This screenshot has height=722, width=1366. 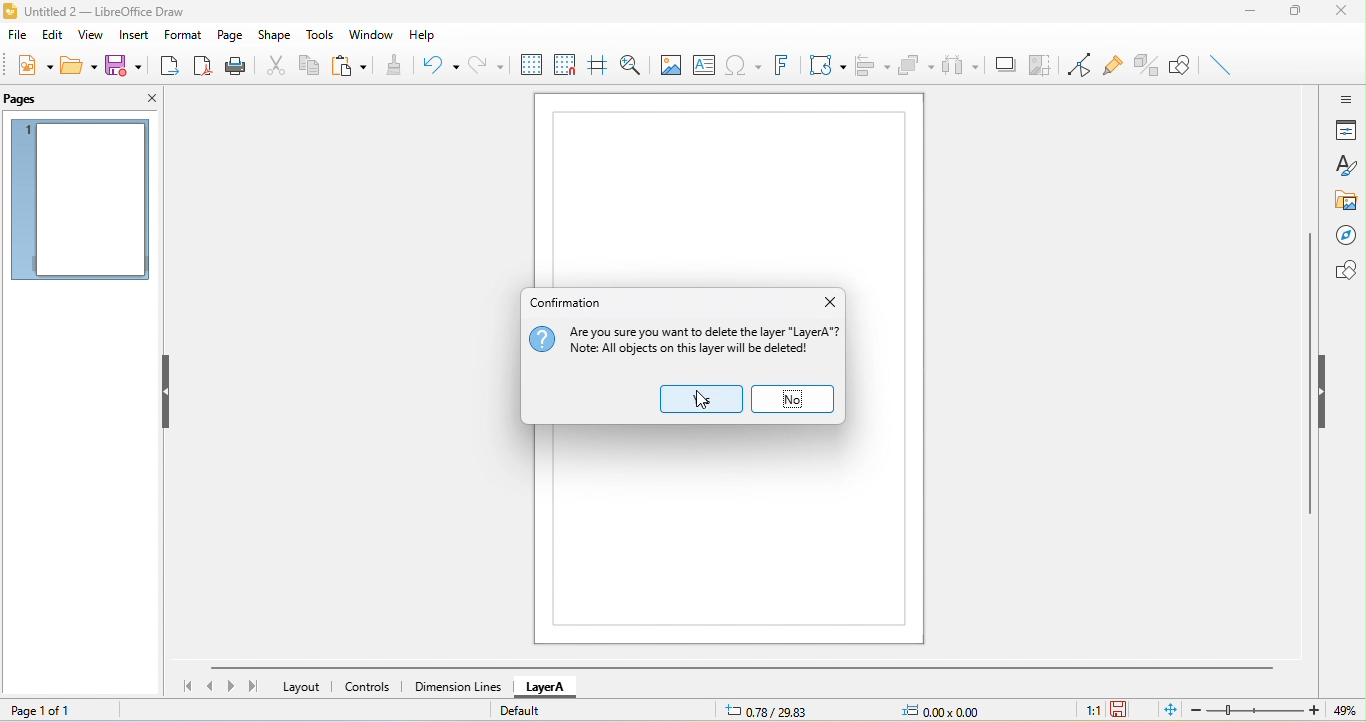 I want to click on close, so click(x=826, y=303).